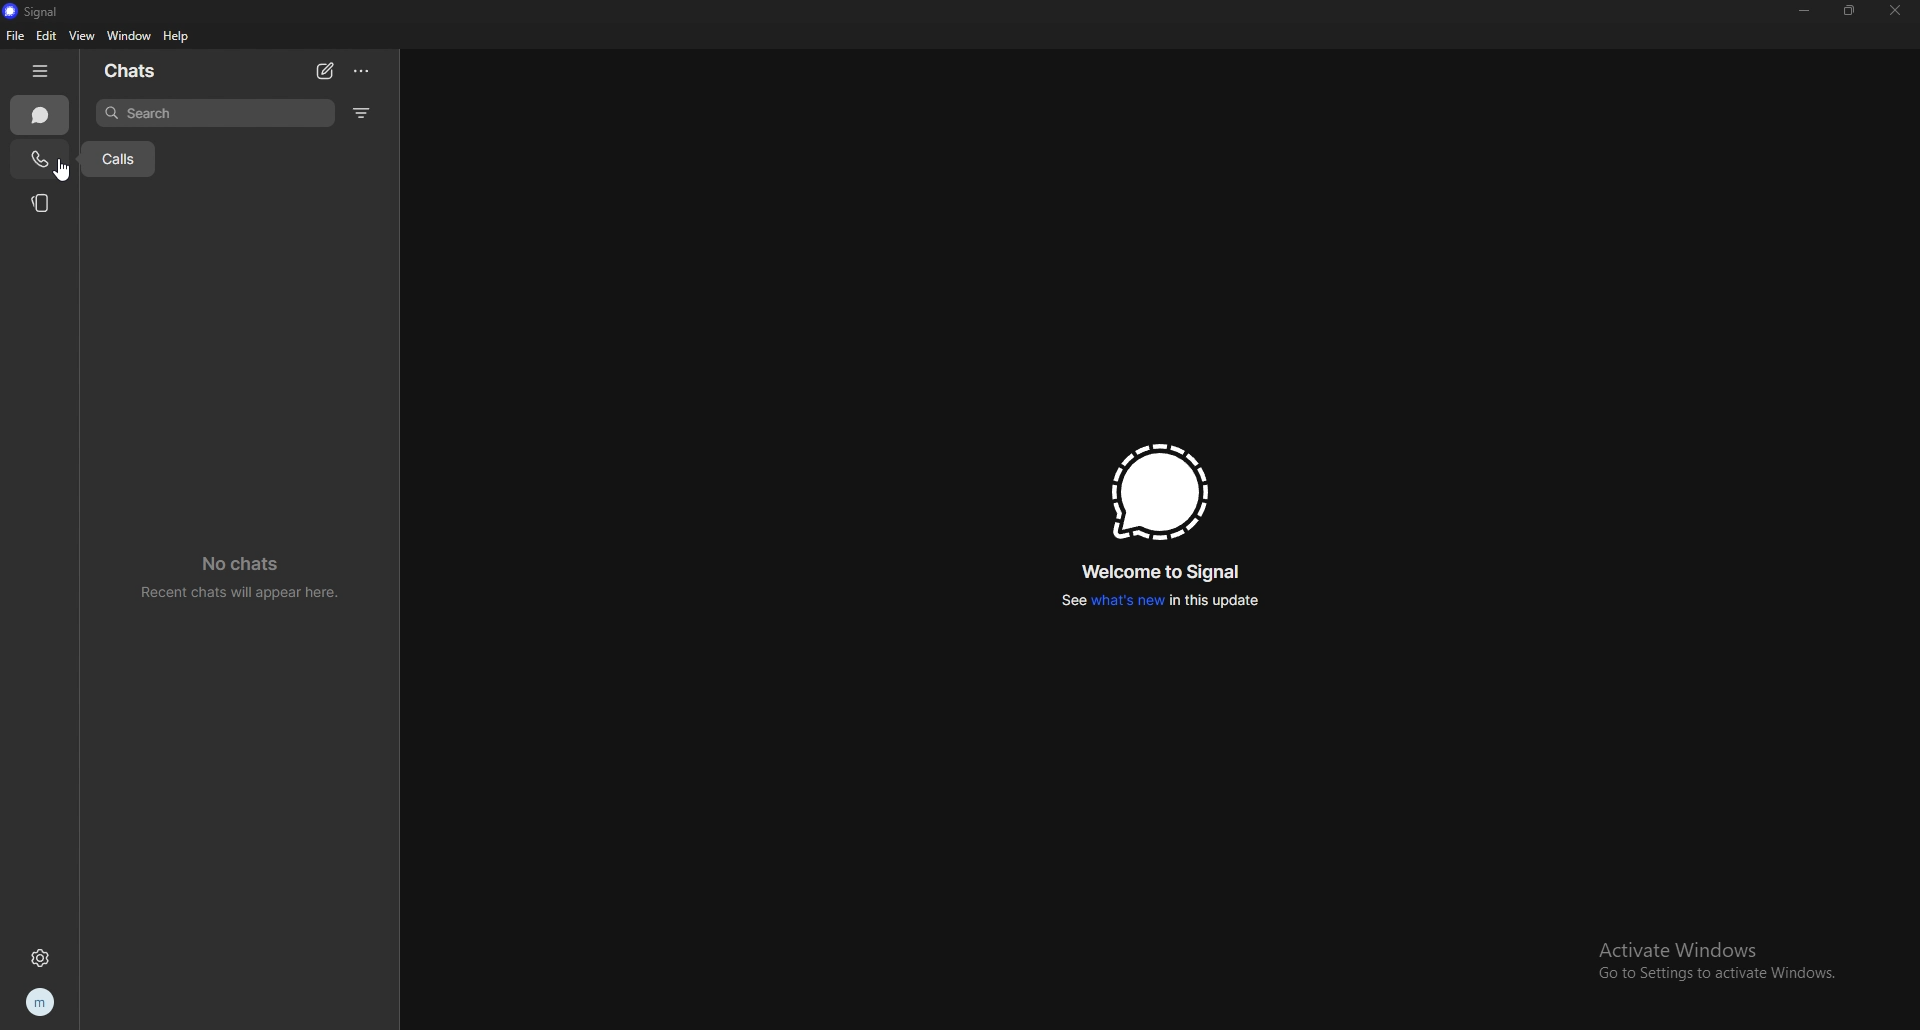 The image size is (1920, 1030). What do you see at coordinates (1158, 572) in the screenshot?
I see `welcome to signal` at bounding box center [1158, 572].